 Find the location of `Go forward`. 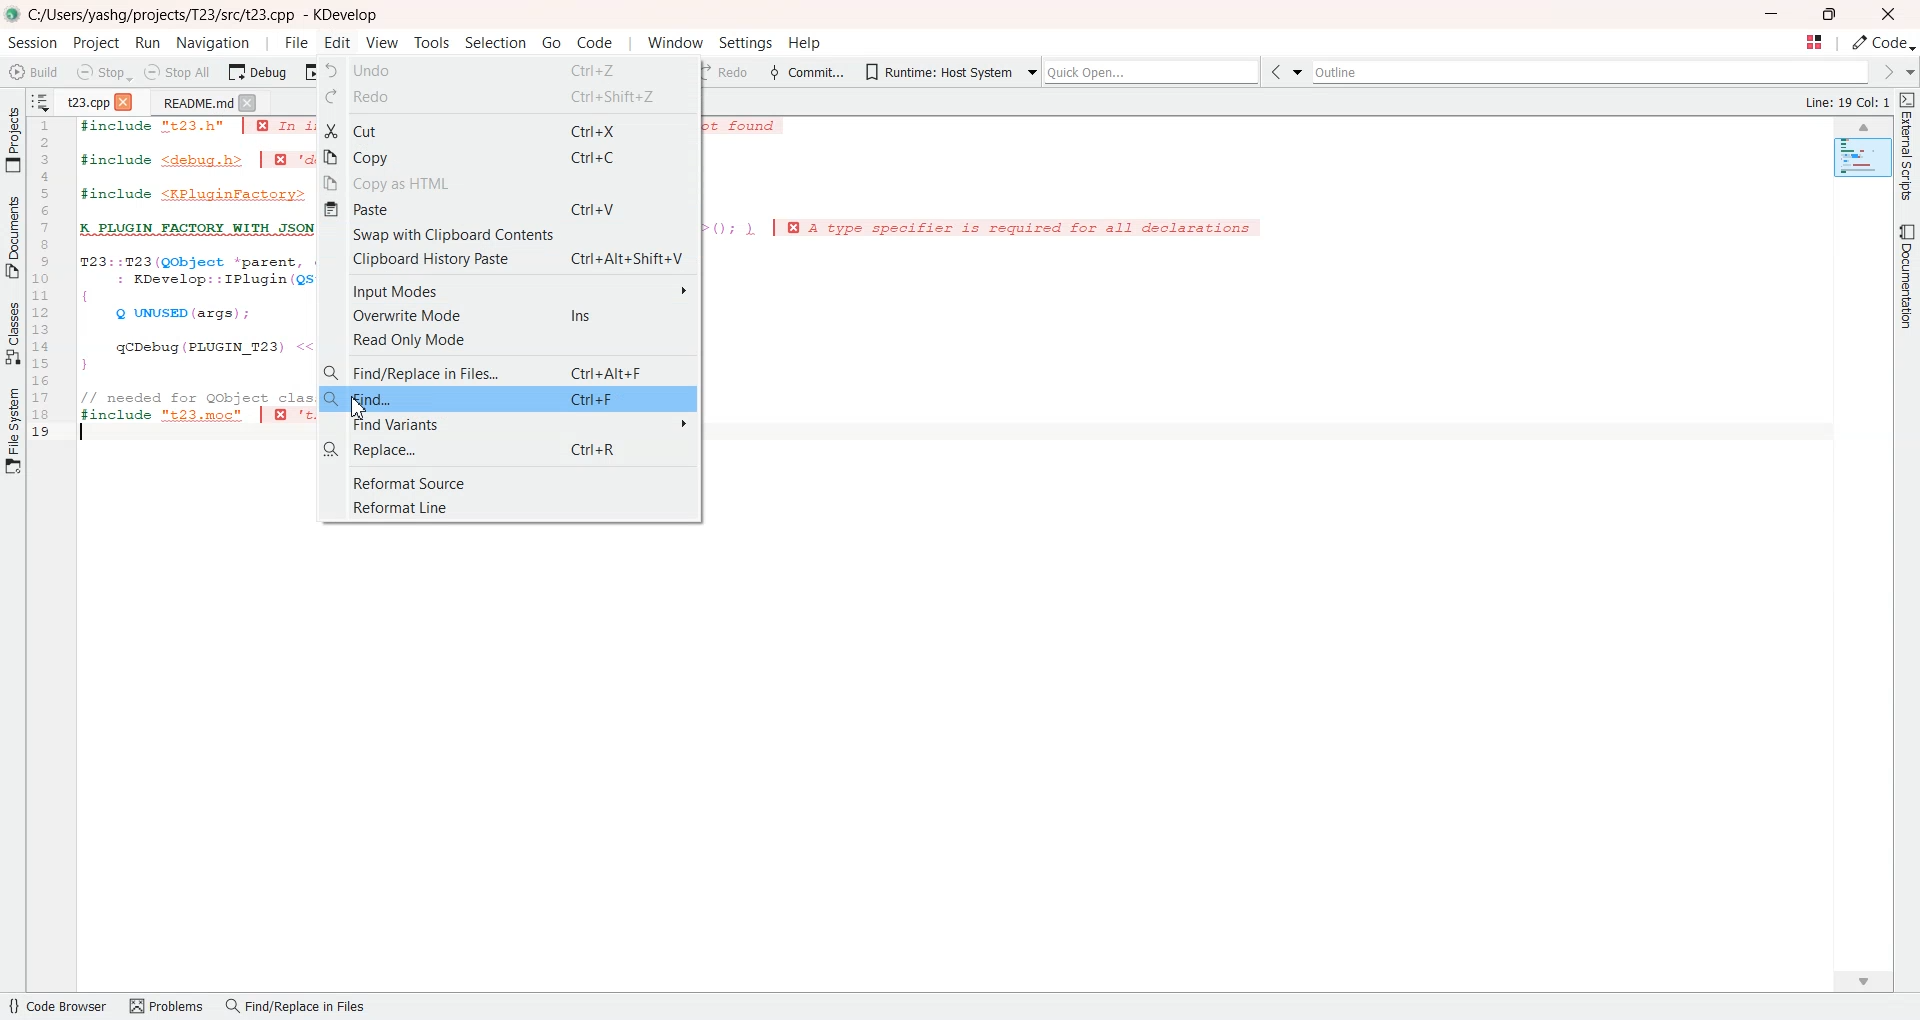

Go forward is located at coordinates (1886, 72).